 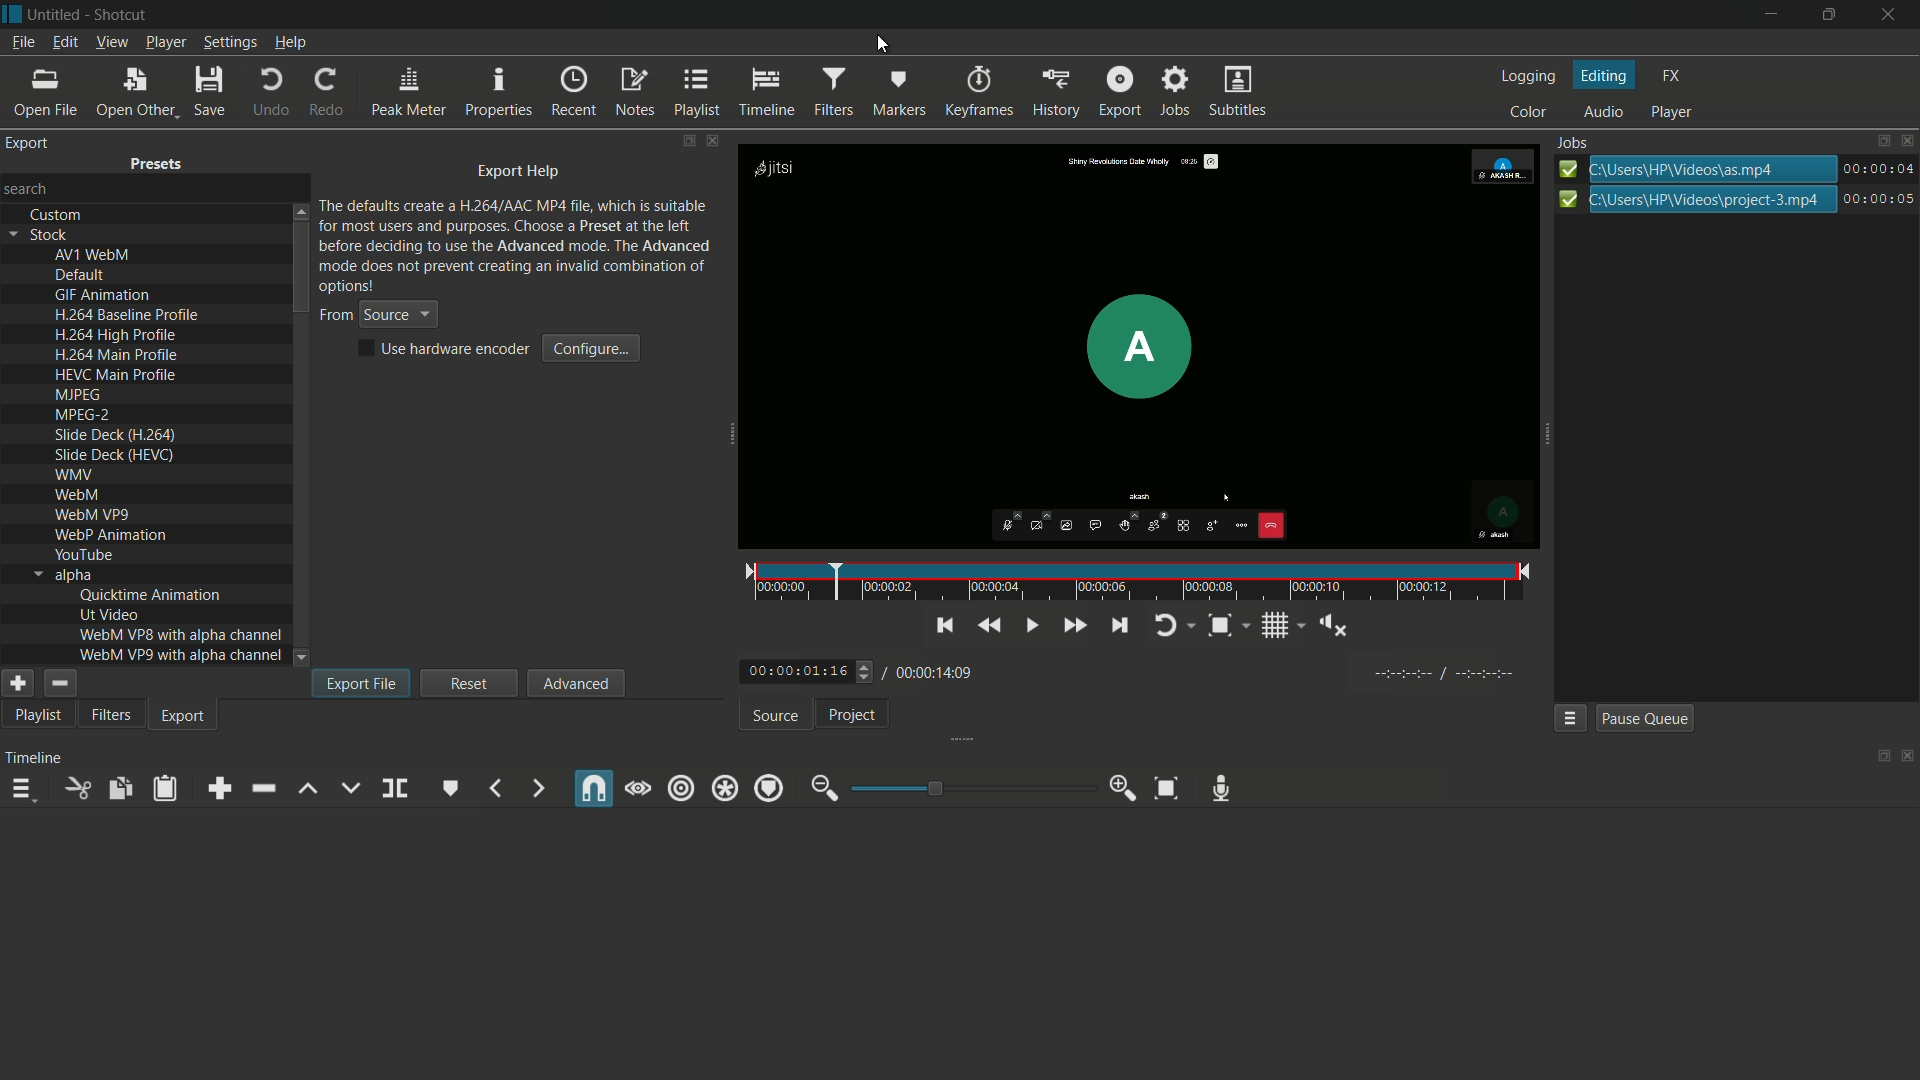 I want to click on add export preset, so click(x=19, y=684).